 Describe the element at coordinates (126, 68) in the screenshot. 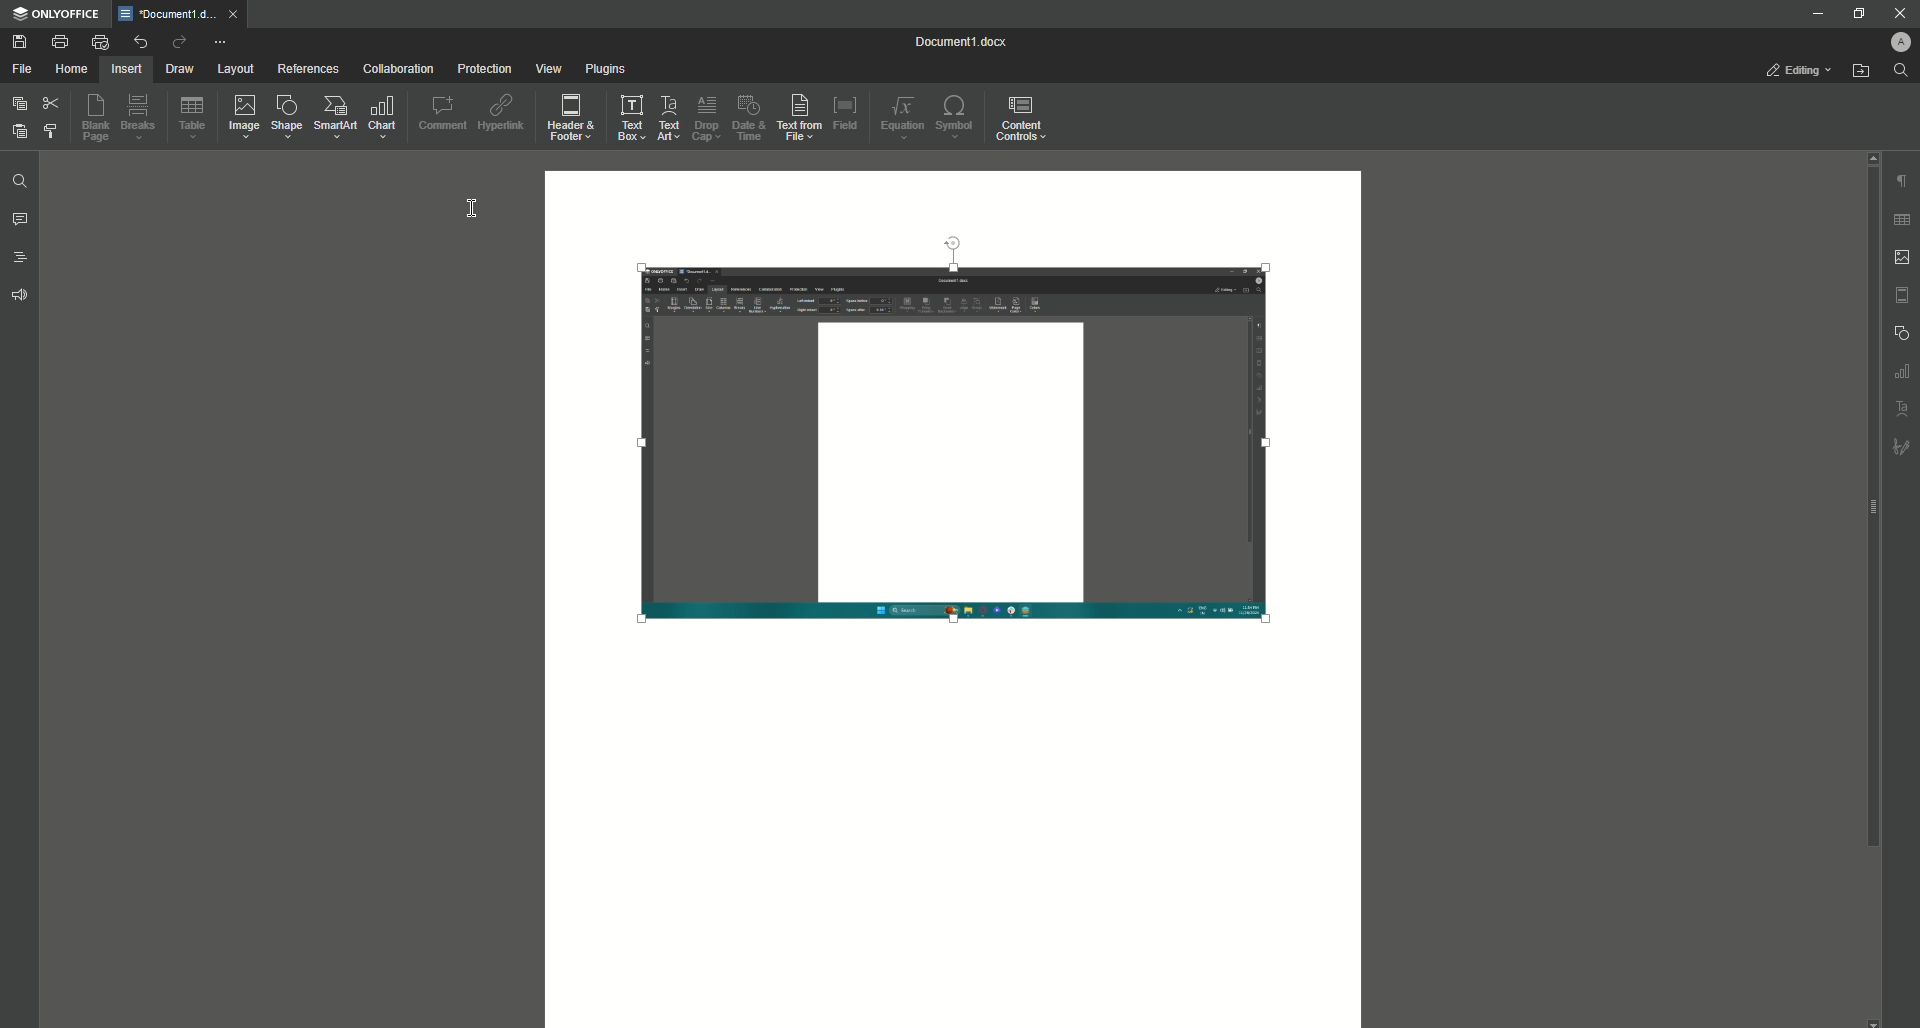

I see `Insert` at that location.